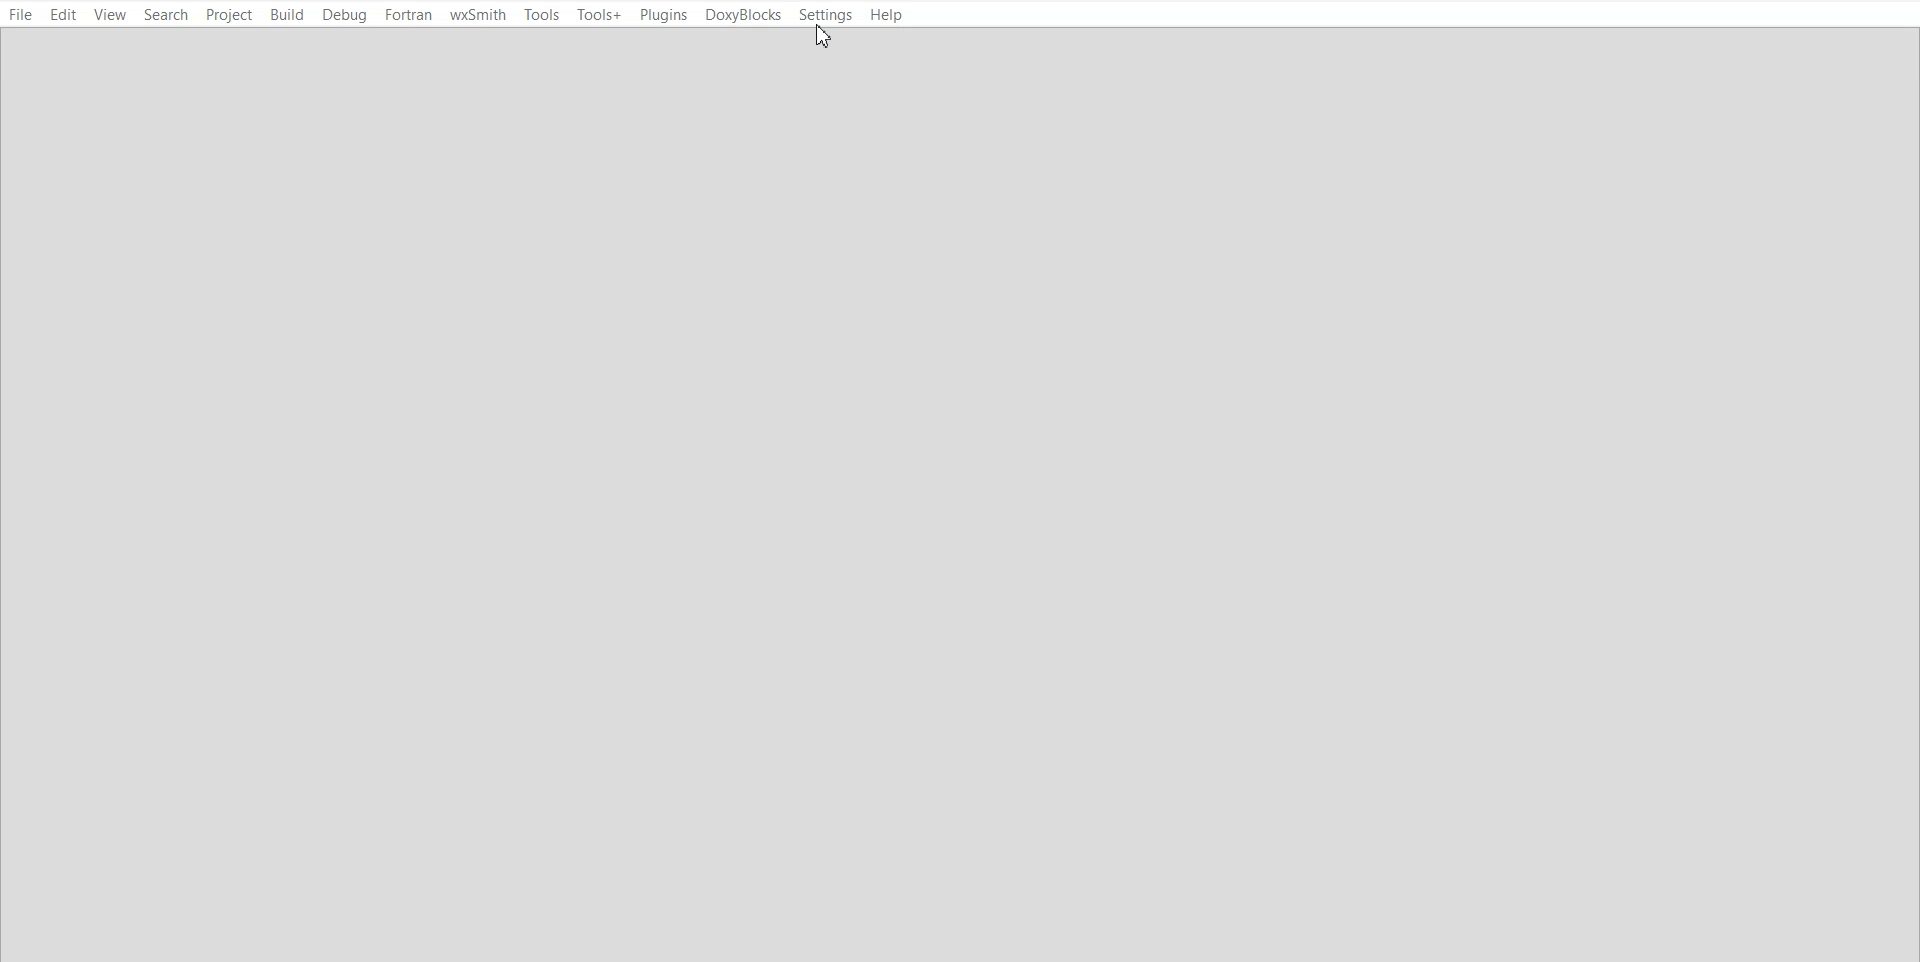 The image size is (1920, 962). Describe the element at coordinates (65, 15) in the screenshot. I see `Edit` at that location.